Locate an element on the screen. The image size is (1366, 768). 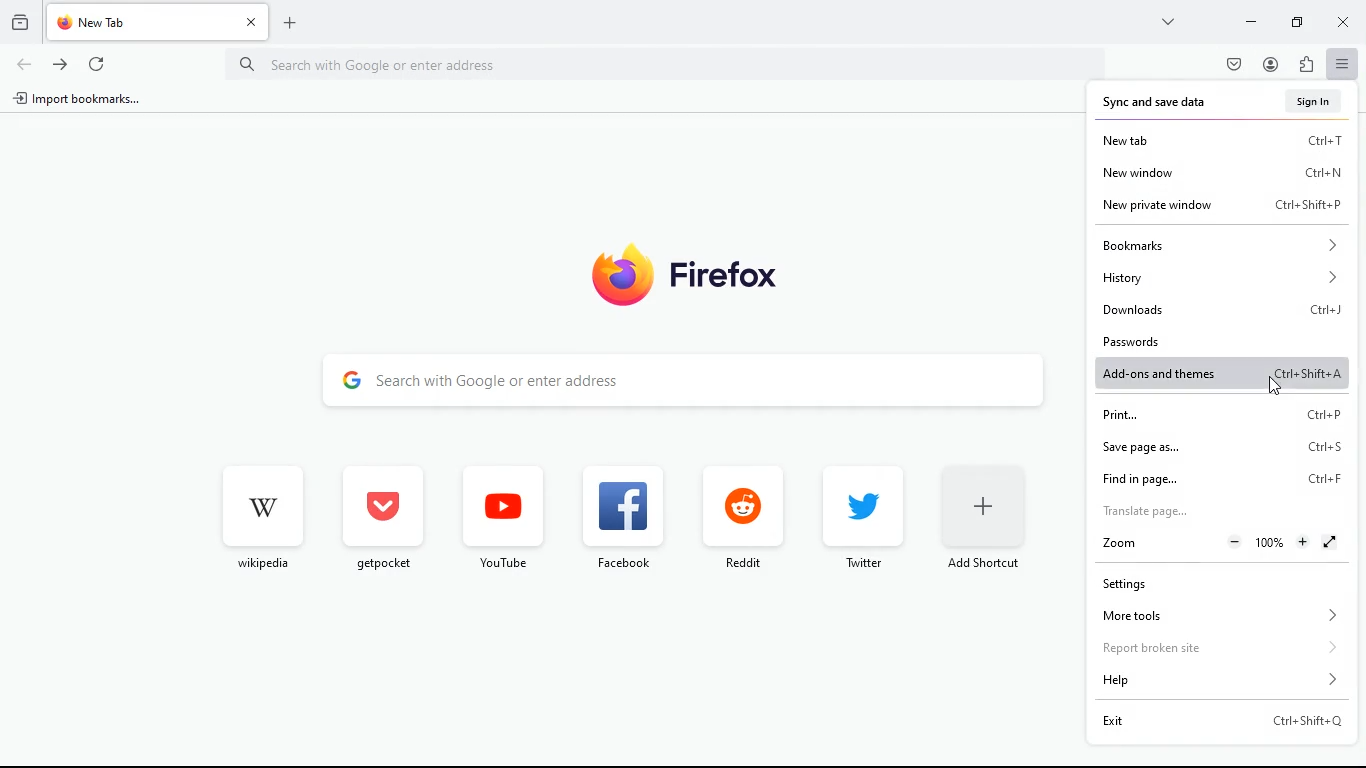
youtube is located at coordinates (499, 526).